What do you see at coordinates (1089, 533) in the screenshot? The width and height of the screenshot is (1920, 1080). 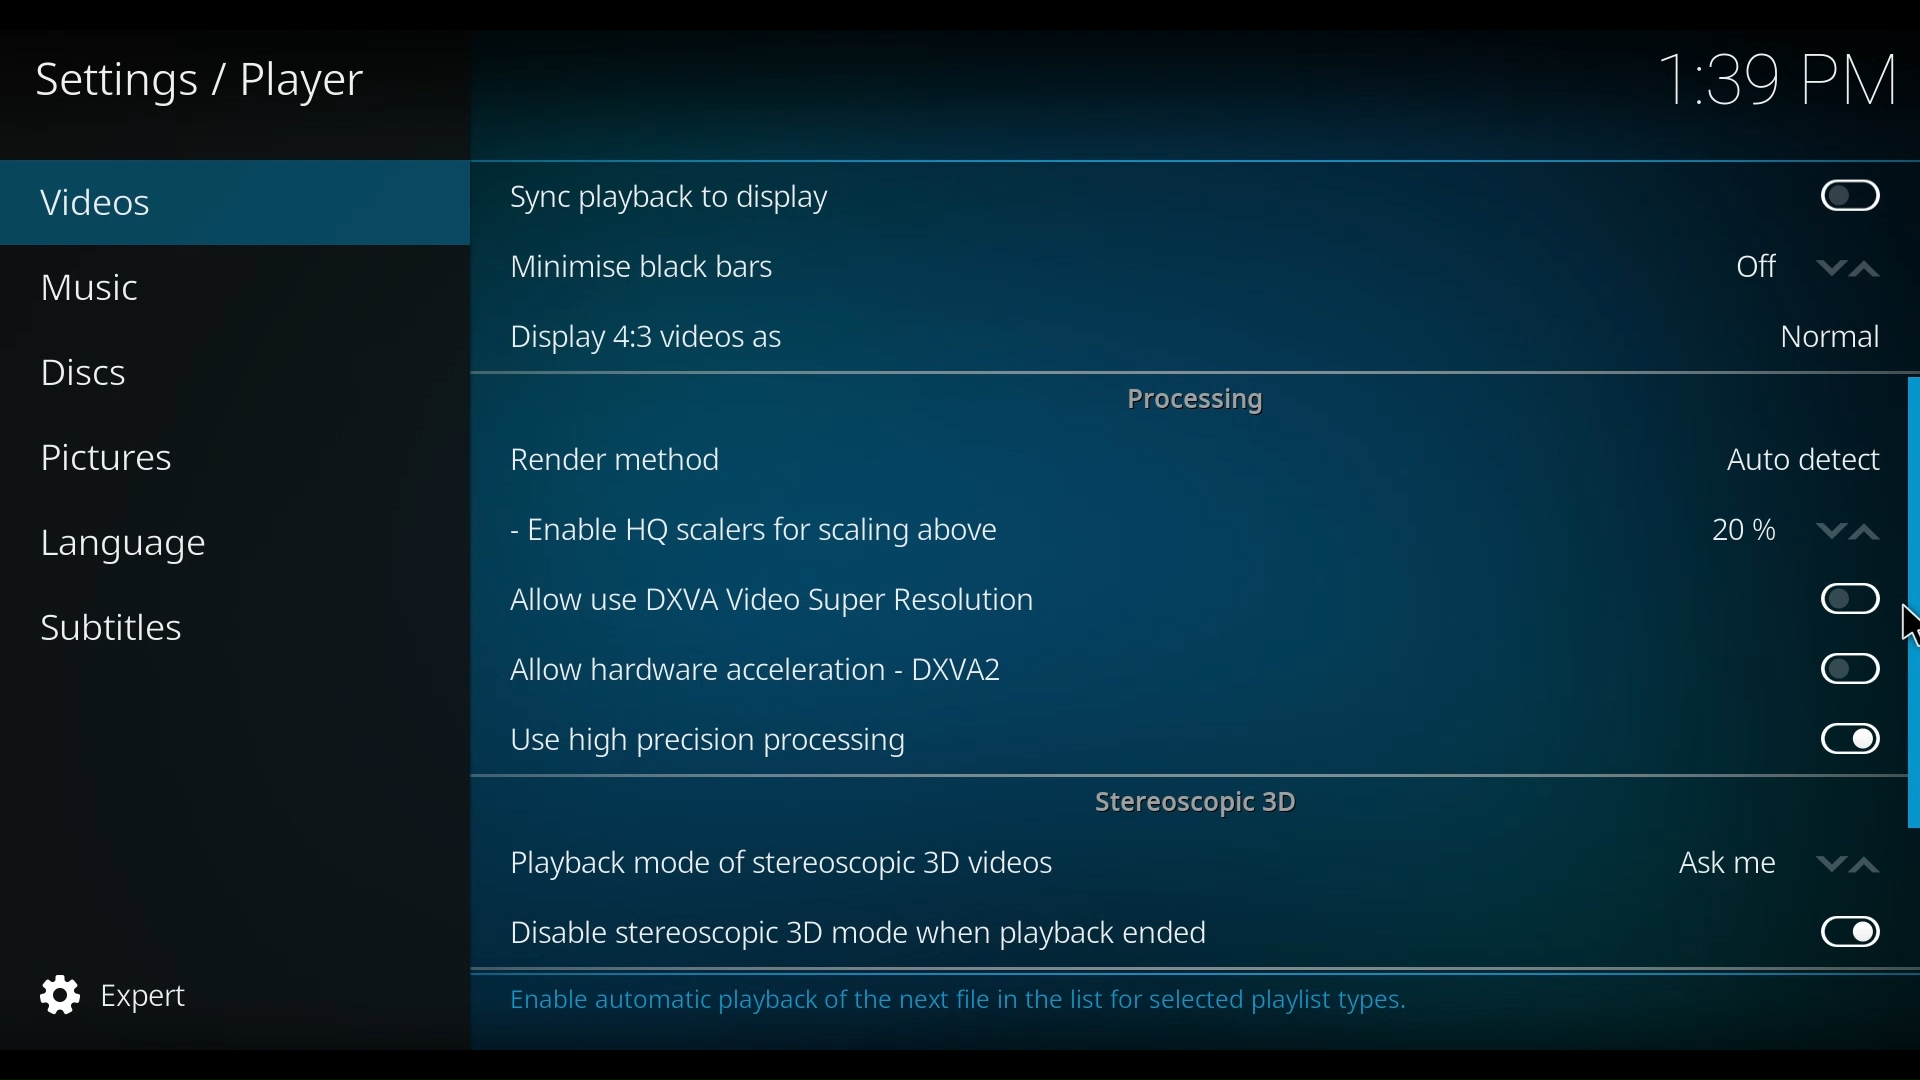 I see `Enable HQ scalers for scaling above` at bounding box center [1089, 533].